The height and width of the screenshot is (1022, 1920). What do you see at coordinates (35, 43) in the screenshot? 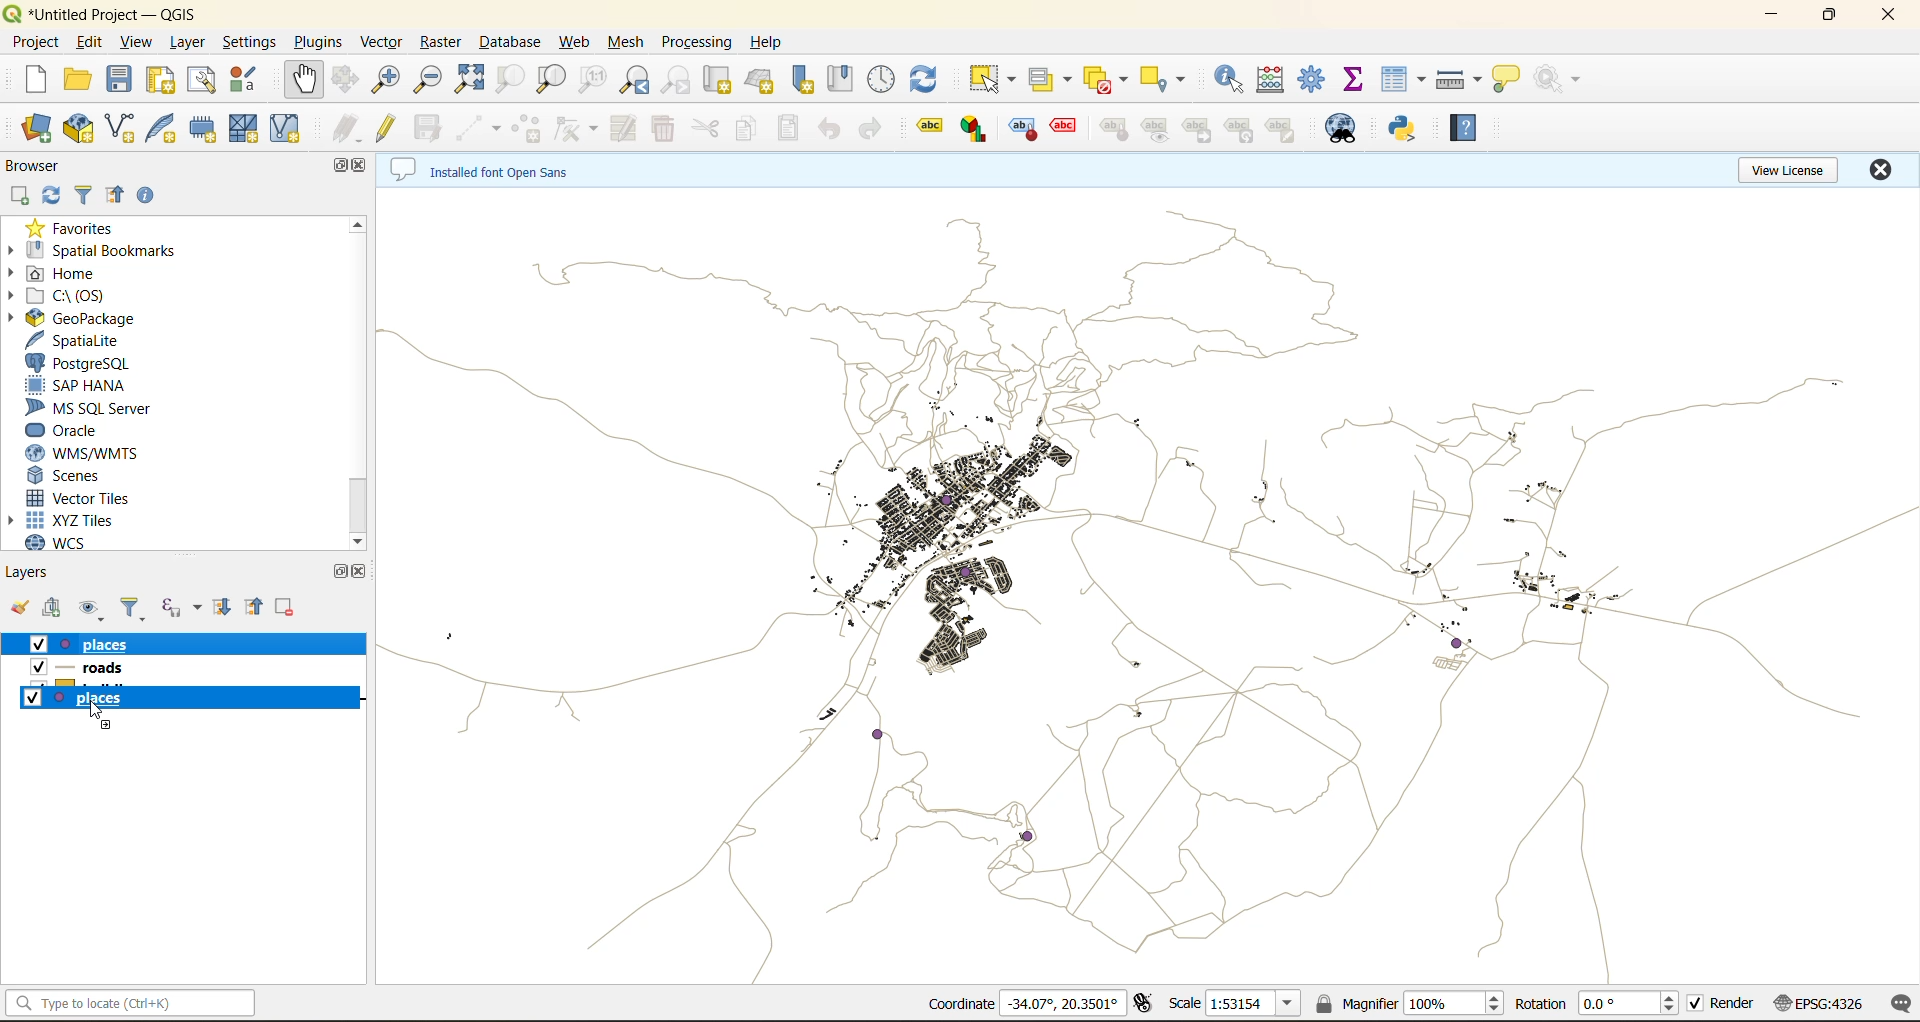
I see `project` at bounding box center [35, 43].